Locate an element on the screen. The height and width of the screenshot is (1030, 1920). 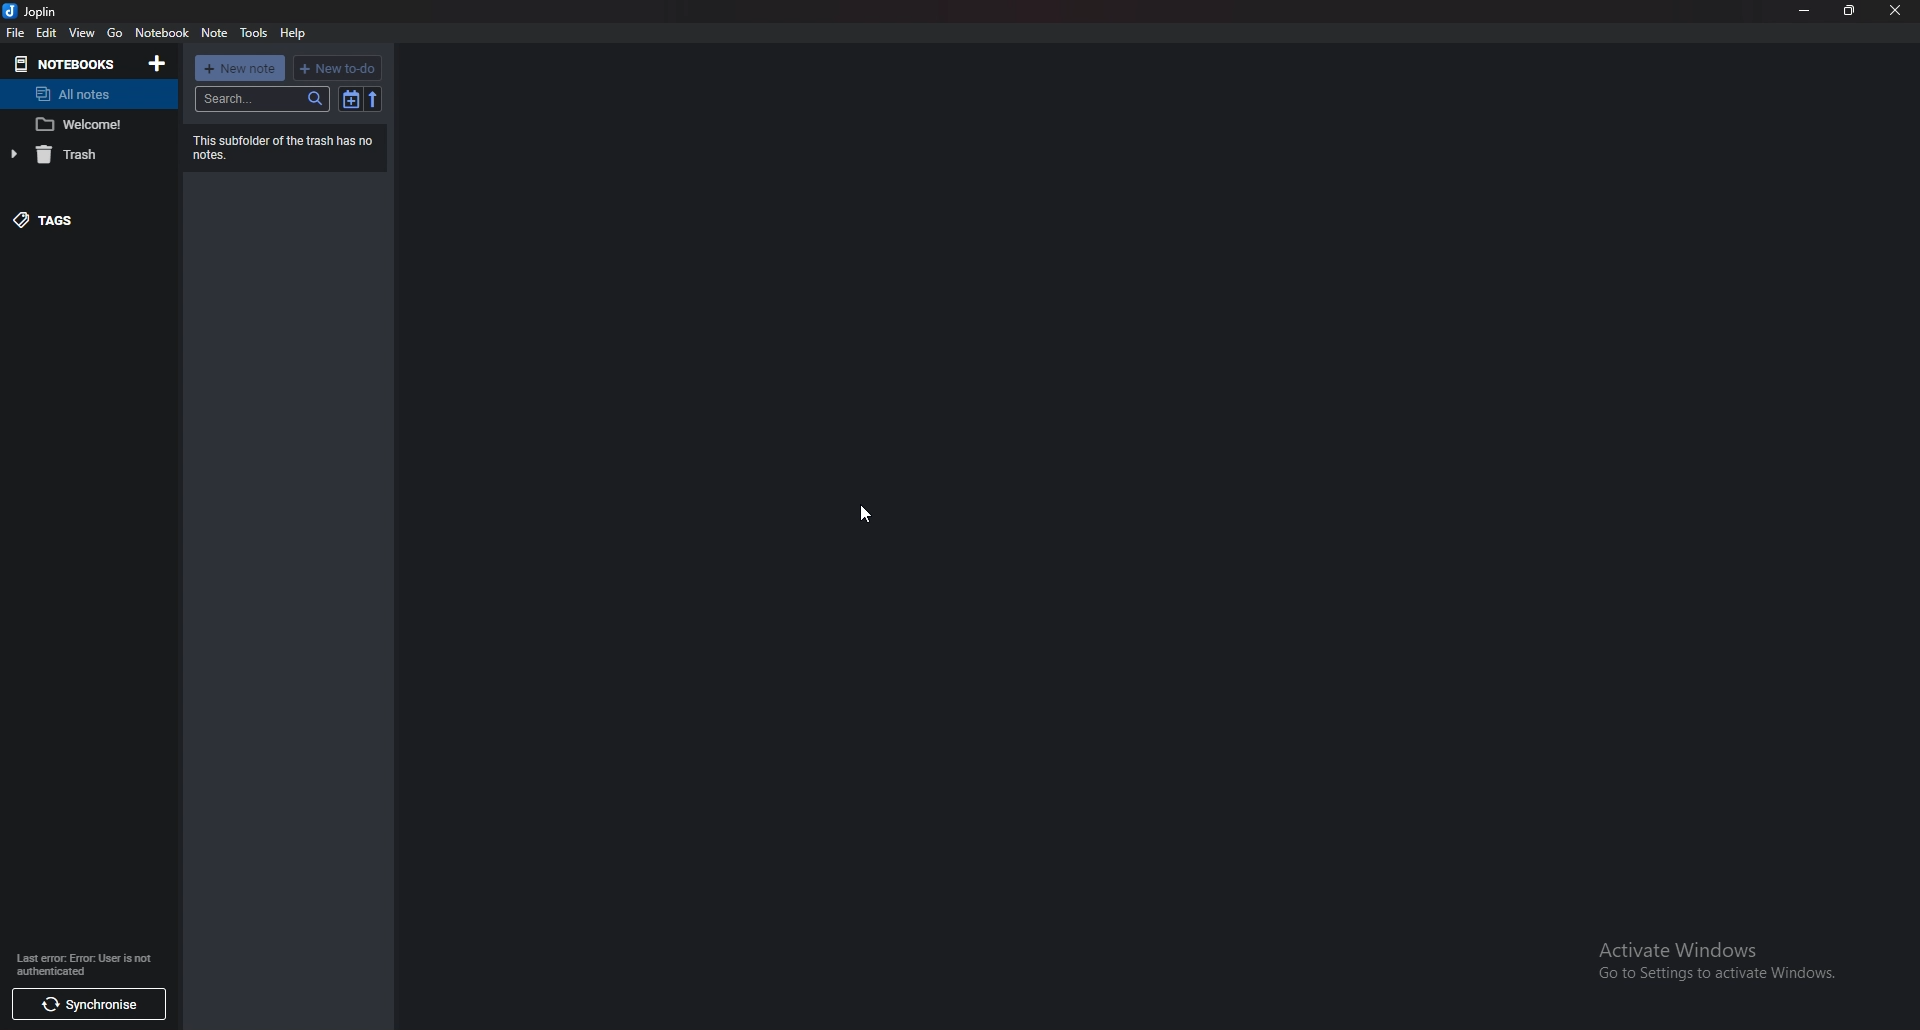
toggle sort is located at coordinates (352, 99).